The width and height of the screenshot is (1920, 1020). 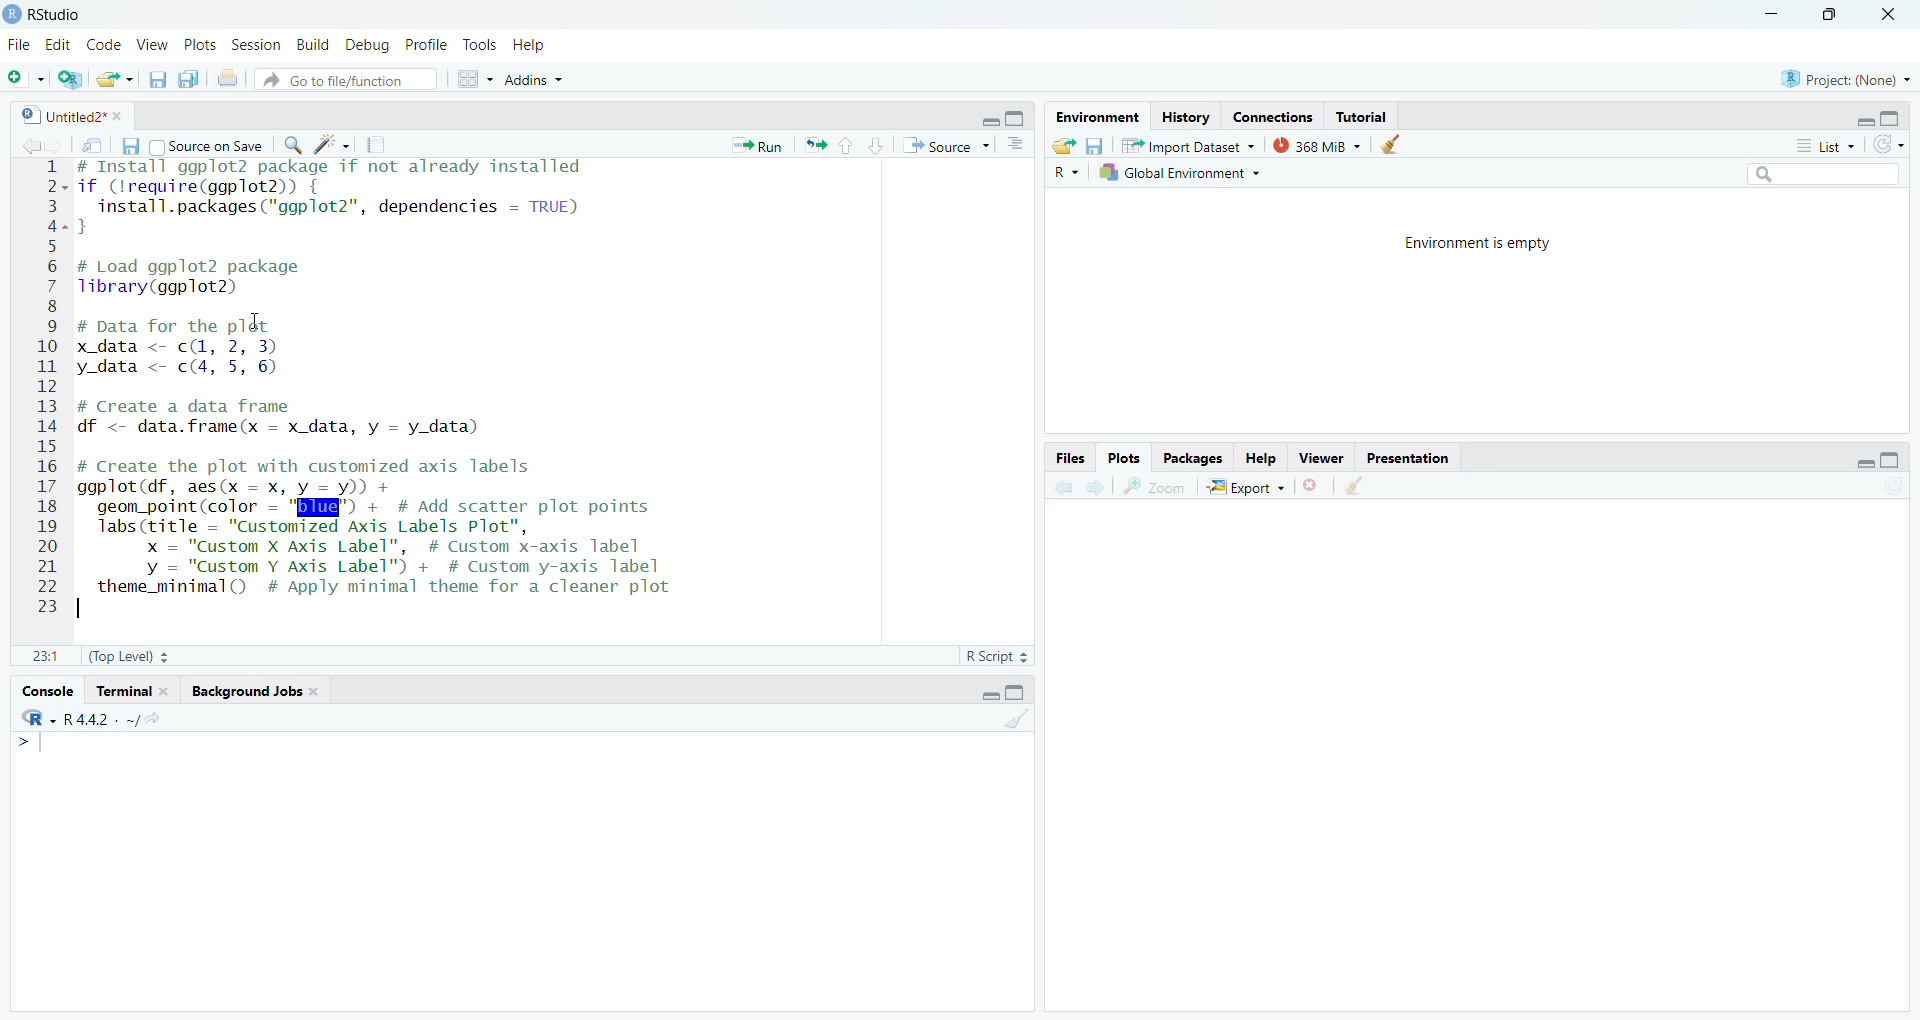 I want to click on Export, so click(x=1250, y=489).